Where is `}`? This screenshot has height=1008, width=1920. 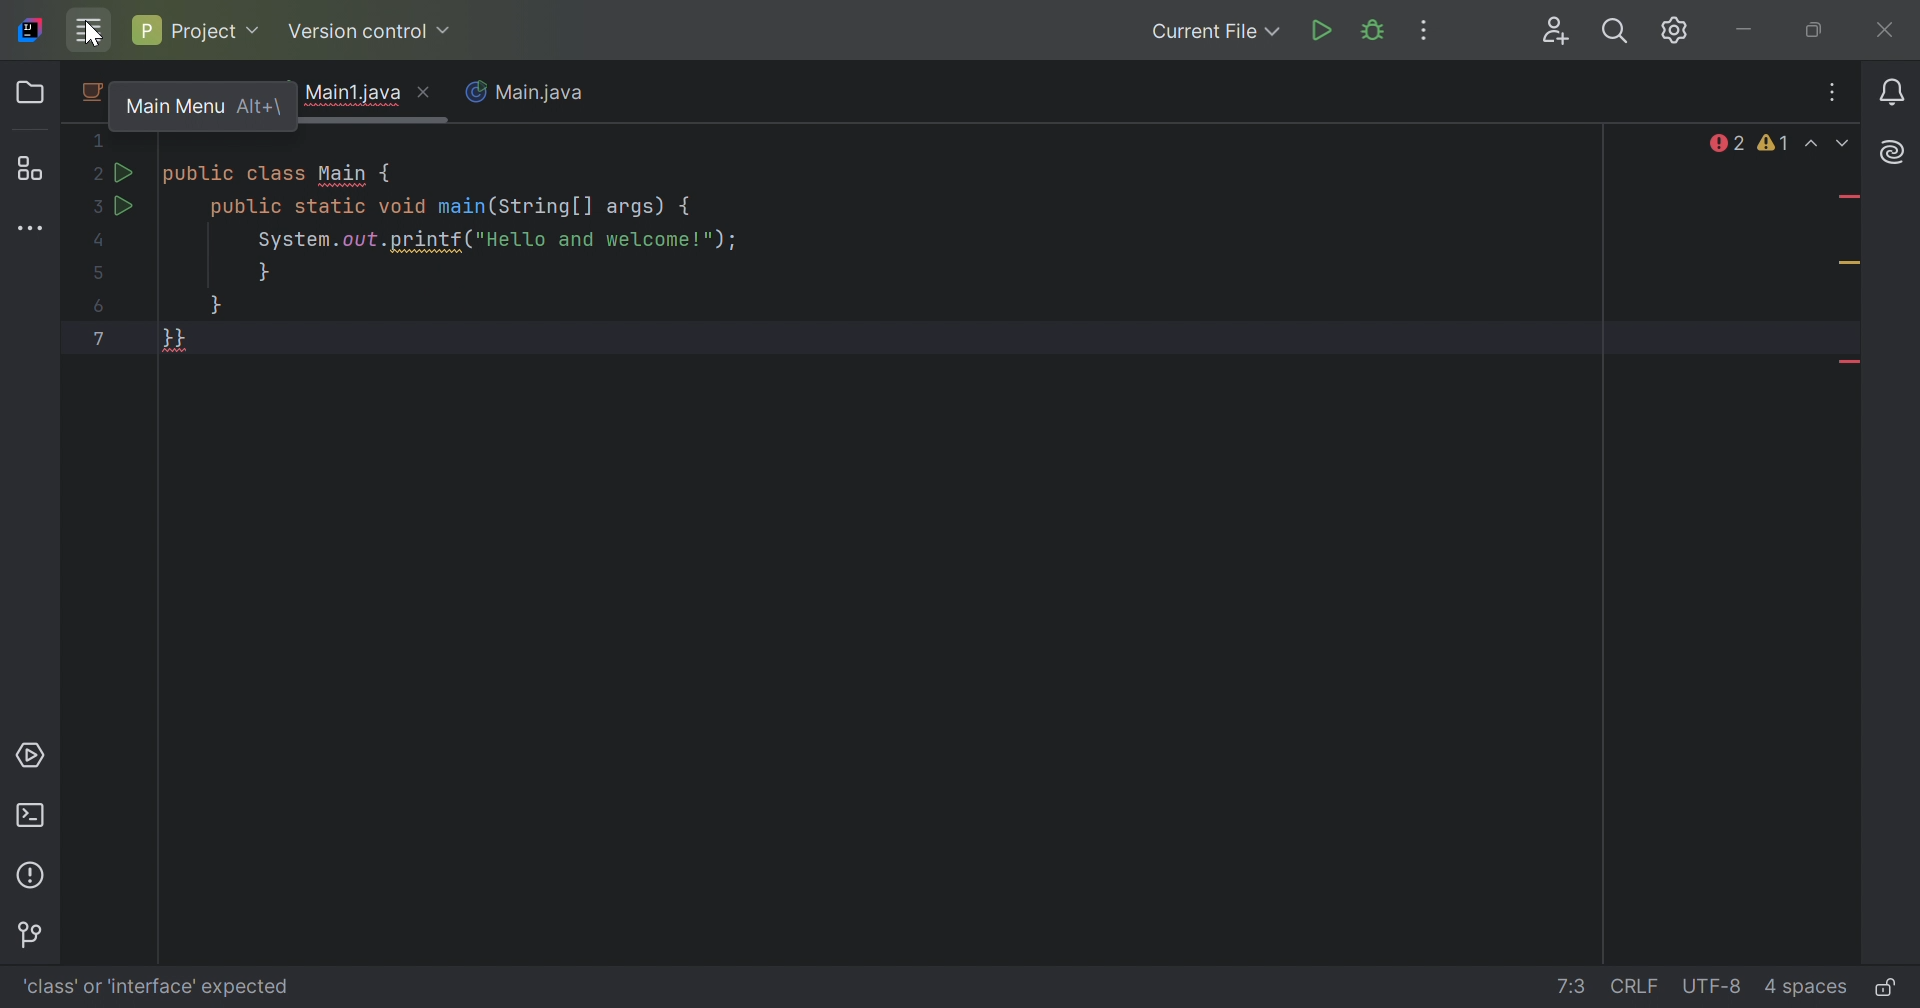
} is located at coordinates (265, 275).